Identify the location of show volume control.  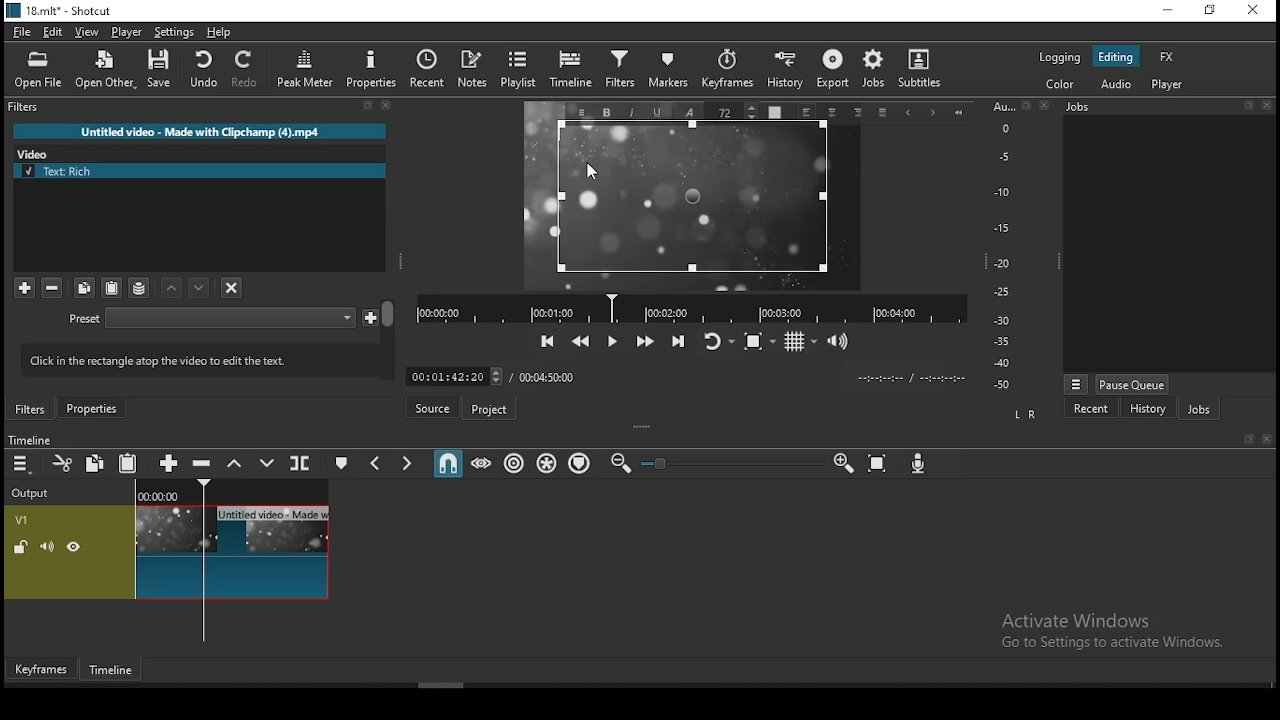
(839, 340).